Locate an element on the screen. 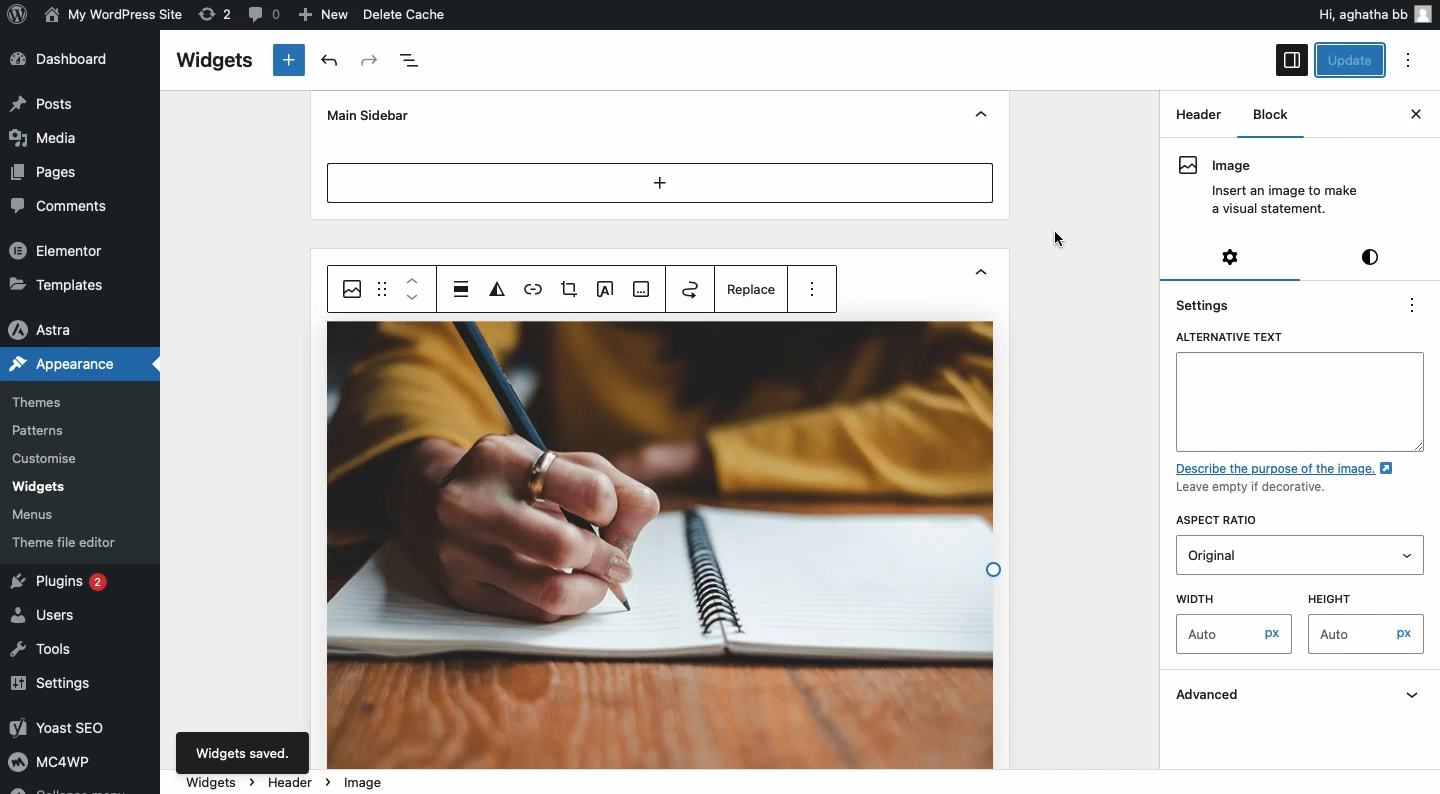 This screenshot has height=794, width=1440. Theme file editor is located at coordinates (69, 542).